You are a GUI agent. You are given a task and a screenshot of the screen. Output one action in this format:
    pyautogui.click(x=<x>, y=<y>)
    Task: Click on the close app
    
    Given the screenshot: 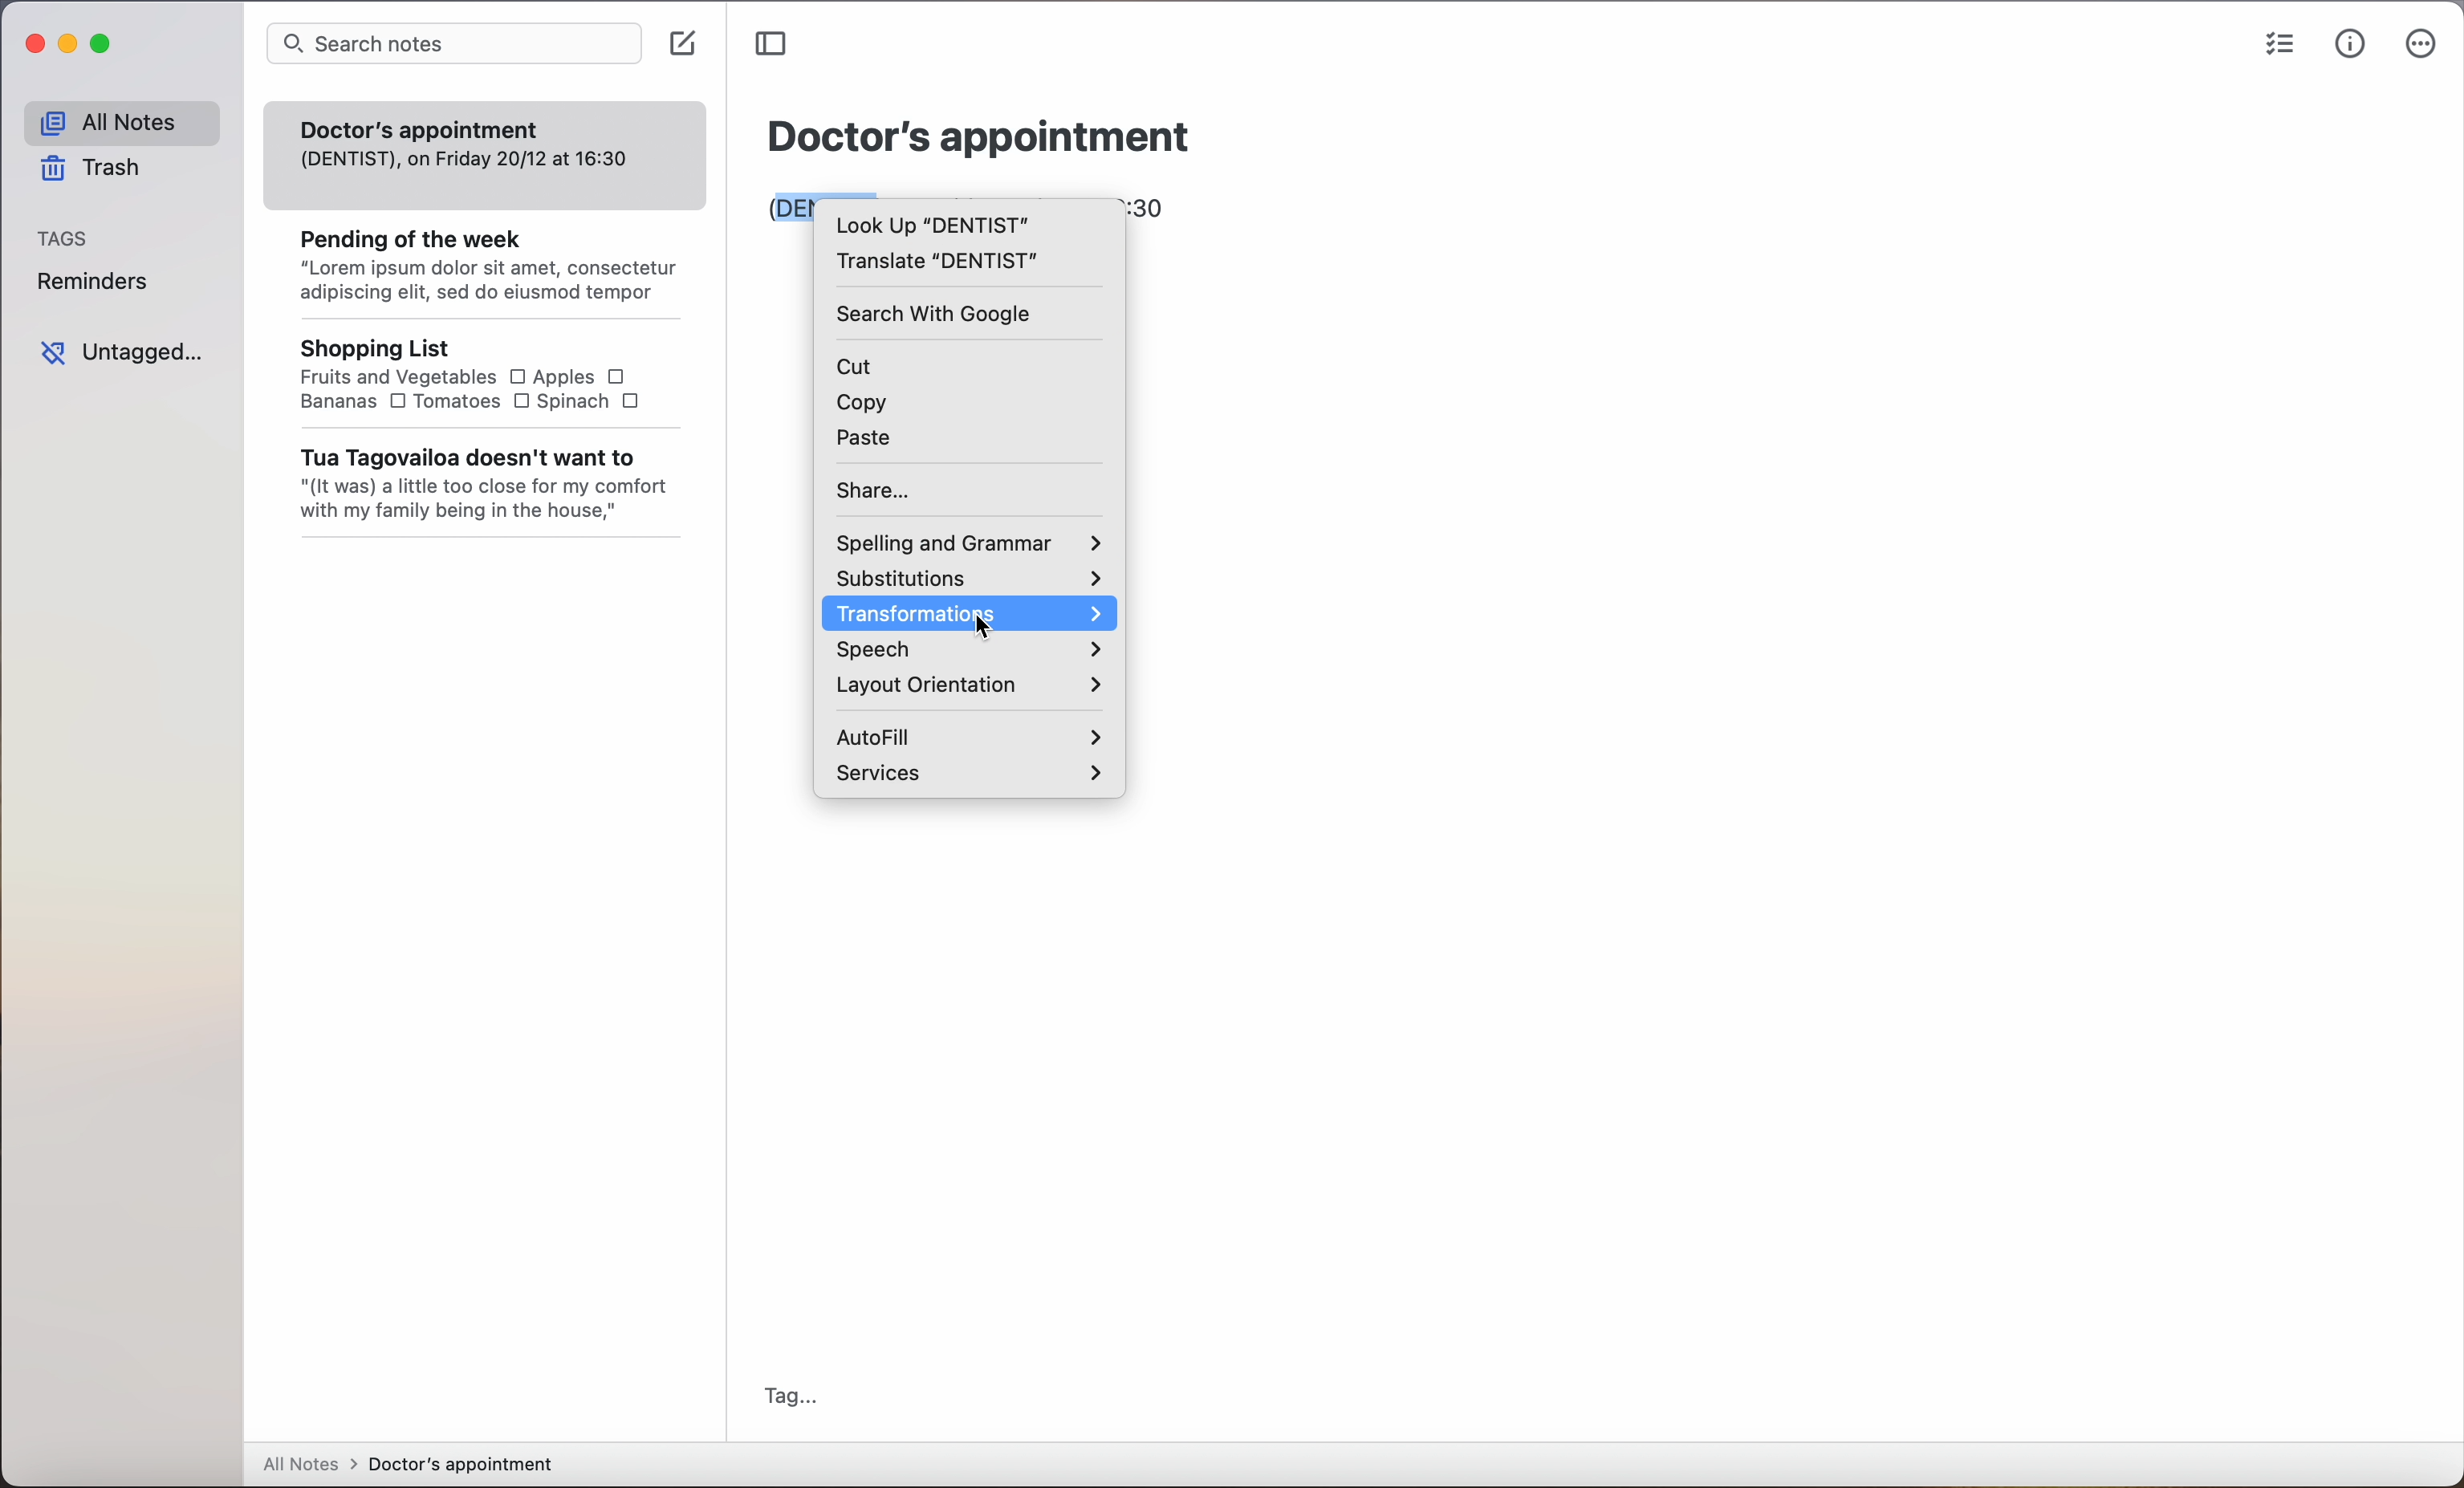 What is the action you would take?
    pyautogui.click(x=34, y=44)
    